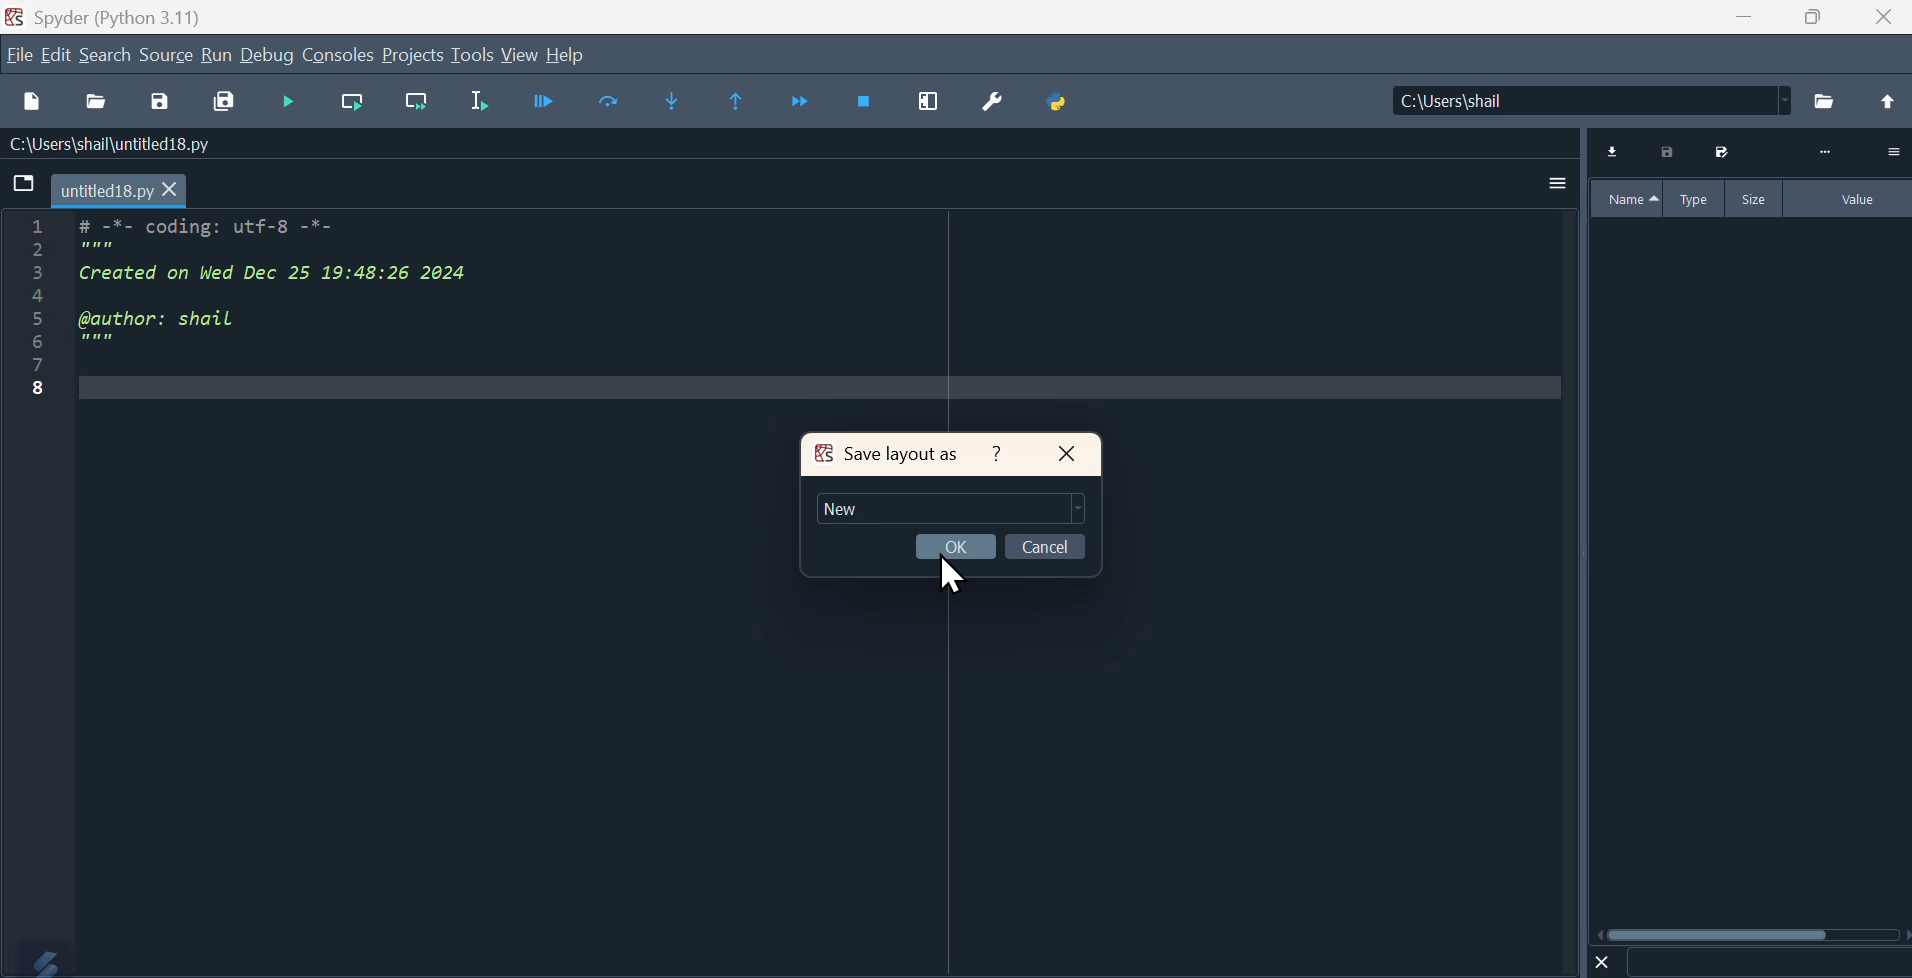  I want to click on Save, so click(1719, 152).